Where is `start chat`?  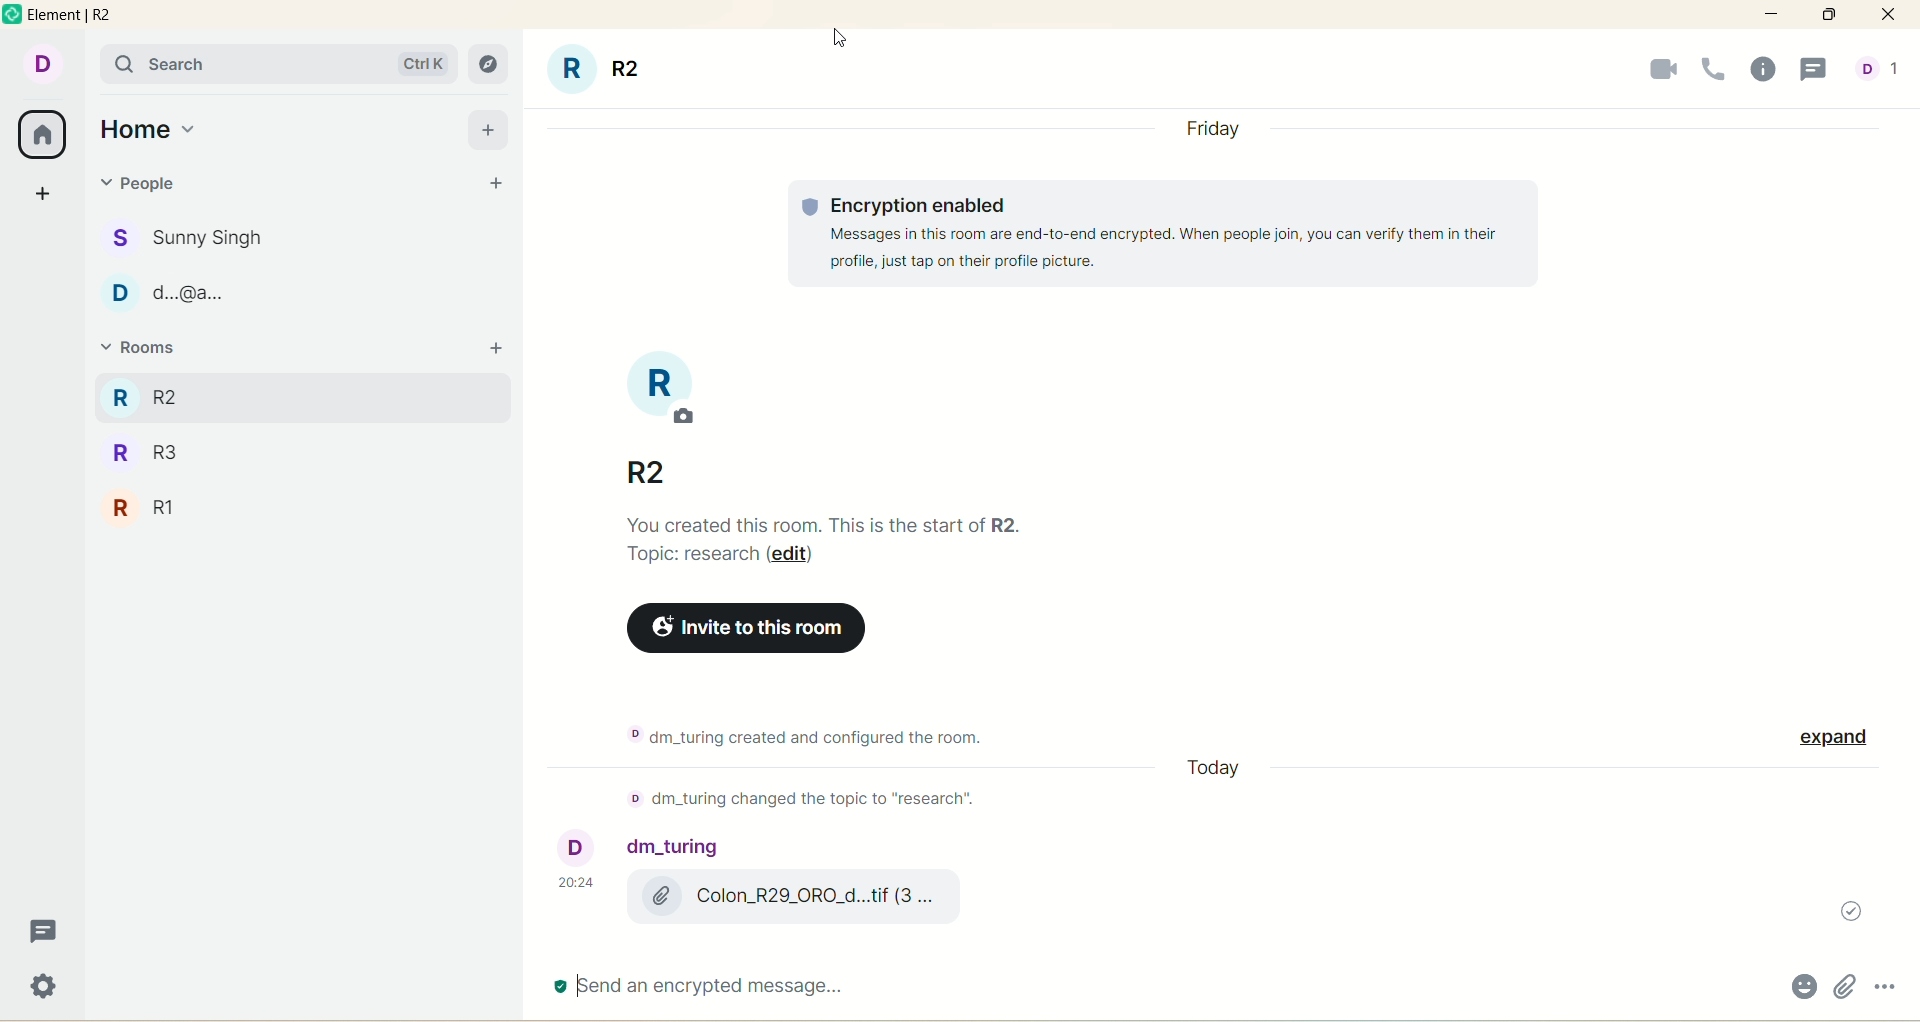 start chat is located at coordinates (493, 185).